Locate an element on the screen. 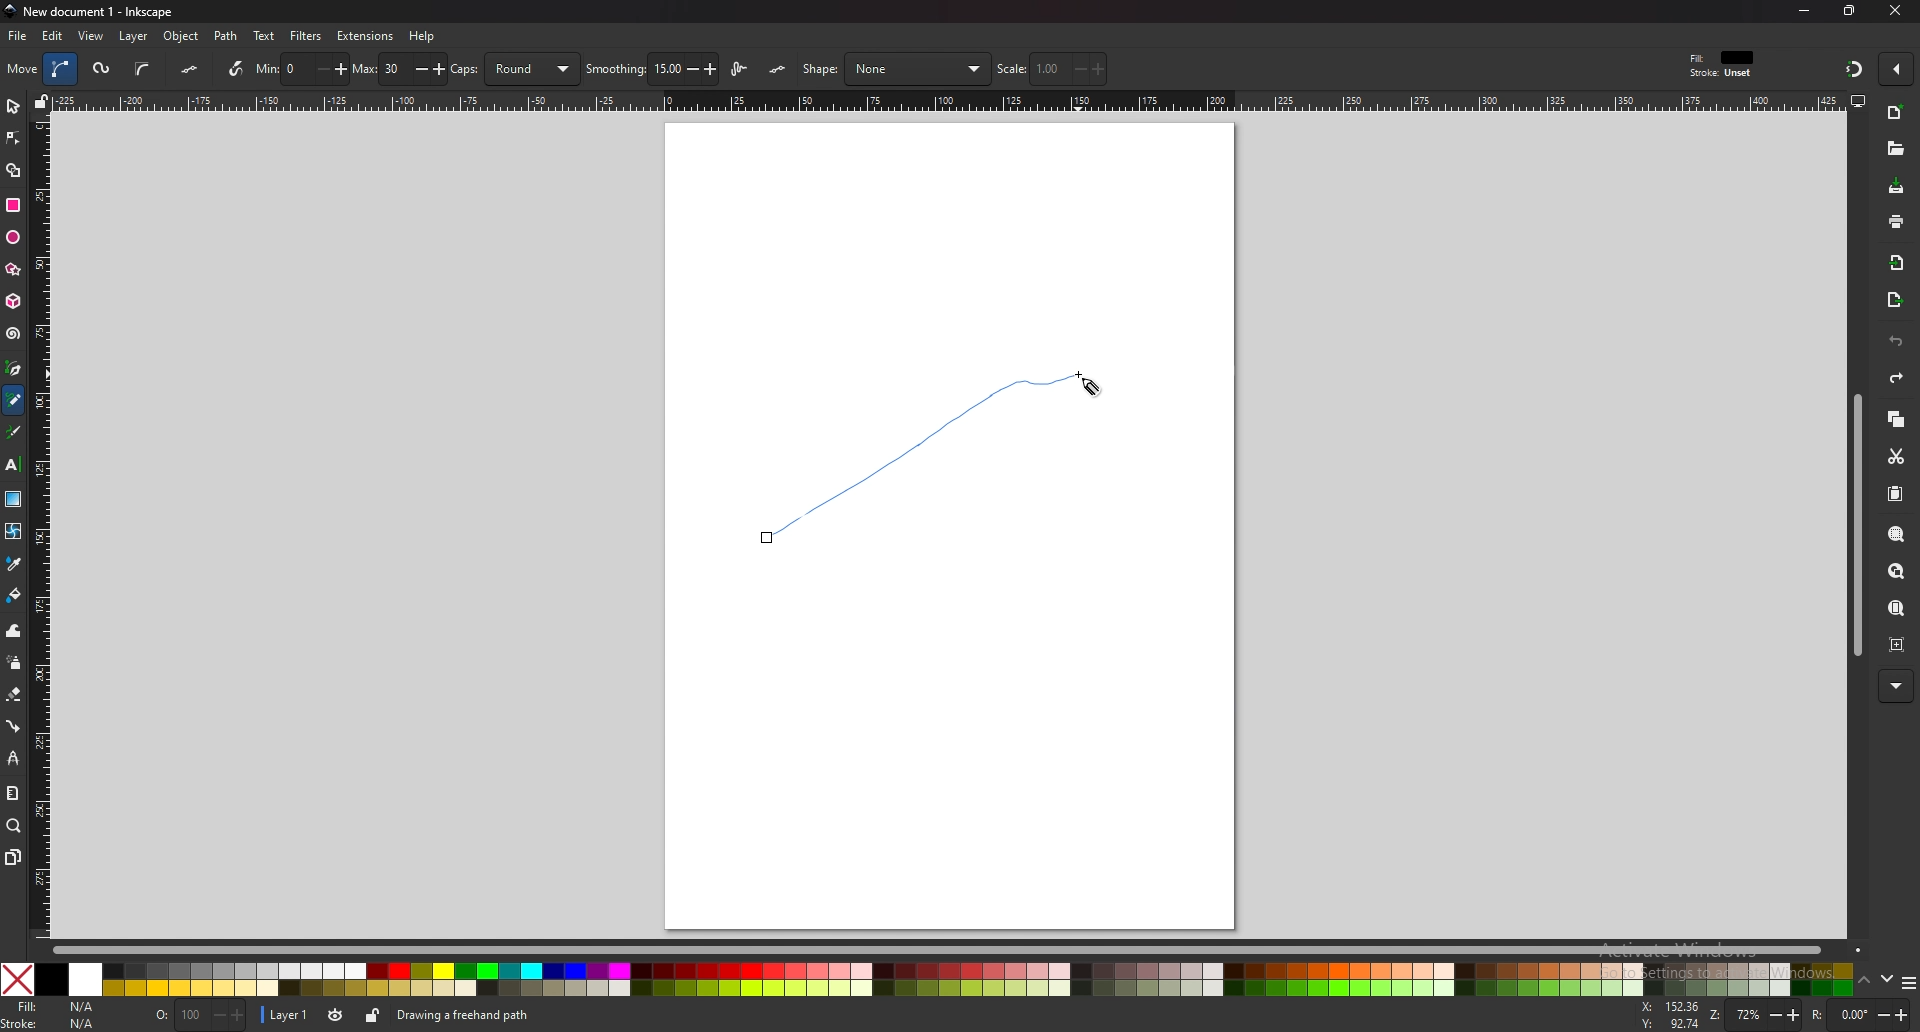 Image resolution: width=1920 pixels, height=1032 pixels. rectangle is located at coordinates (13, 205).